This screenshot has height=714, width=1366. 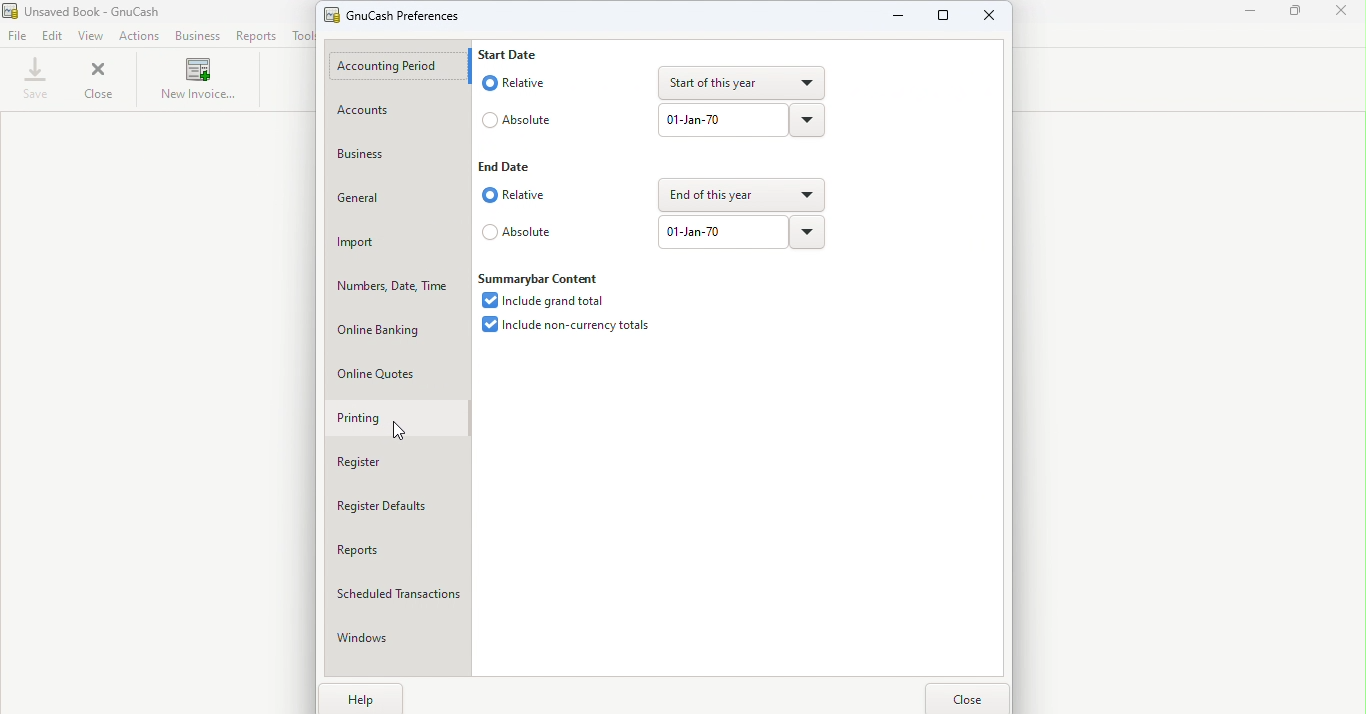 What do you see at coordinates (992, 16) in the screenshot?
I see `Close` at bounding box center [992, 16].